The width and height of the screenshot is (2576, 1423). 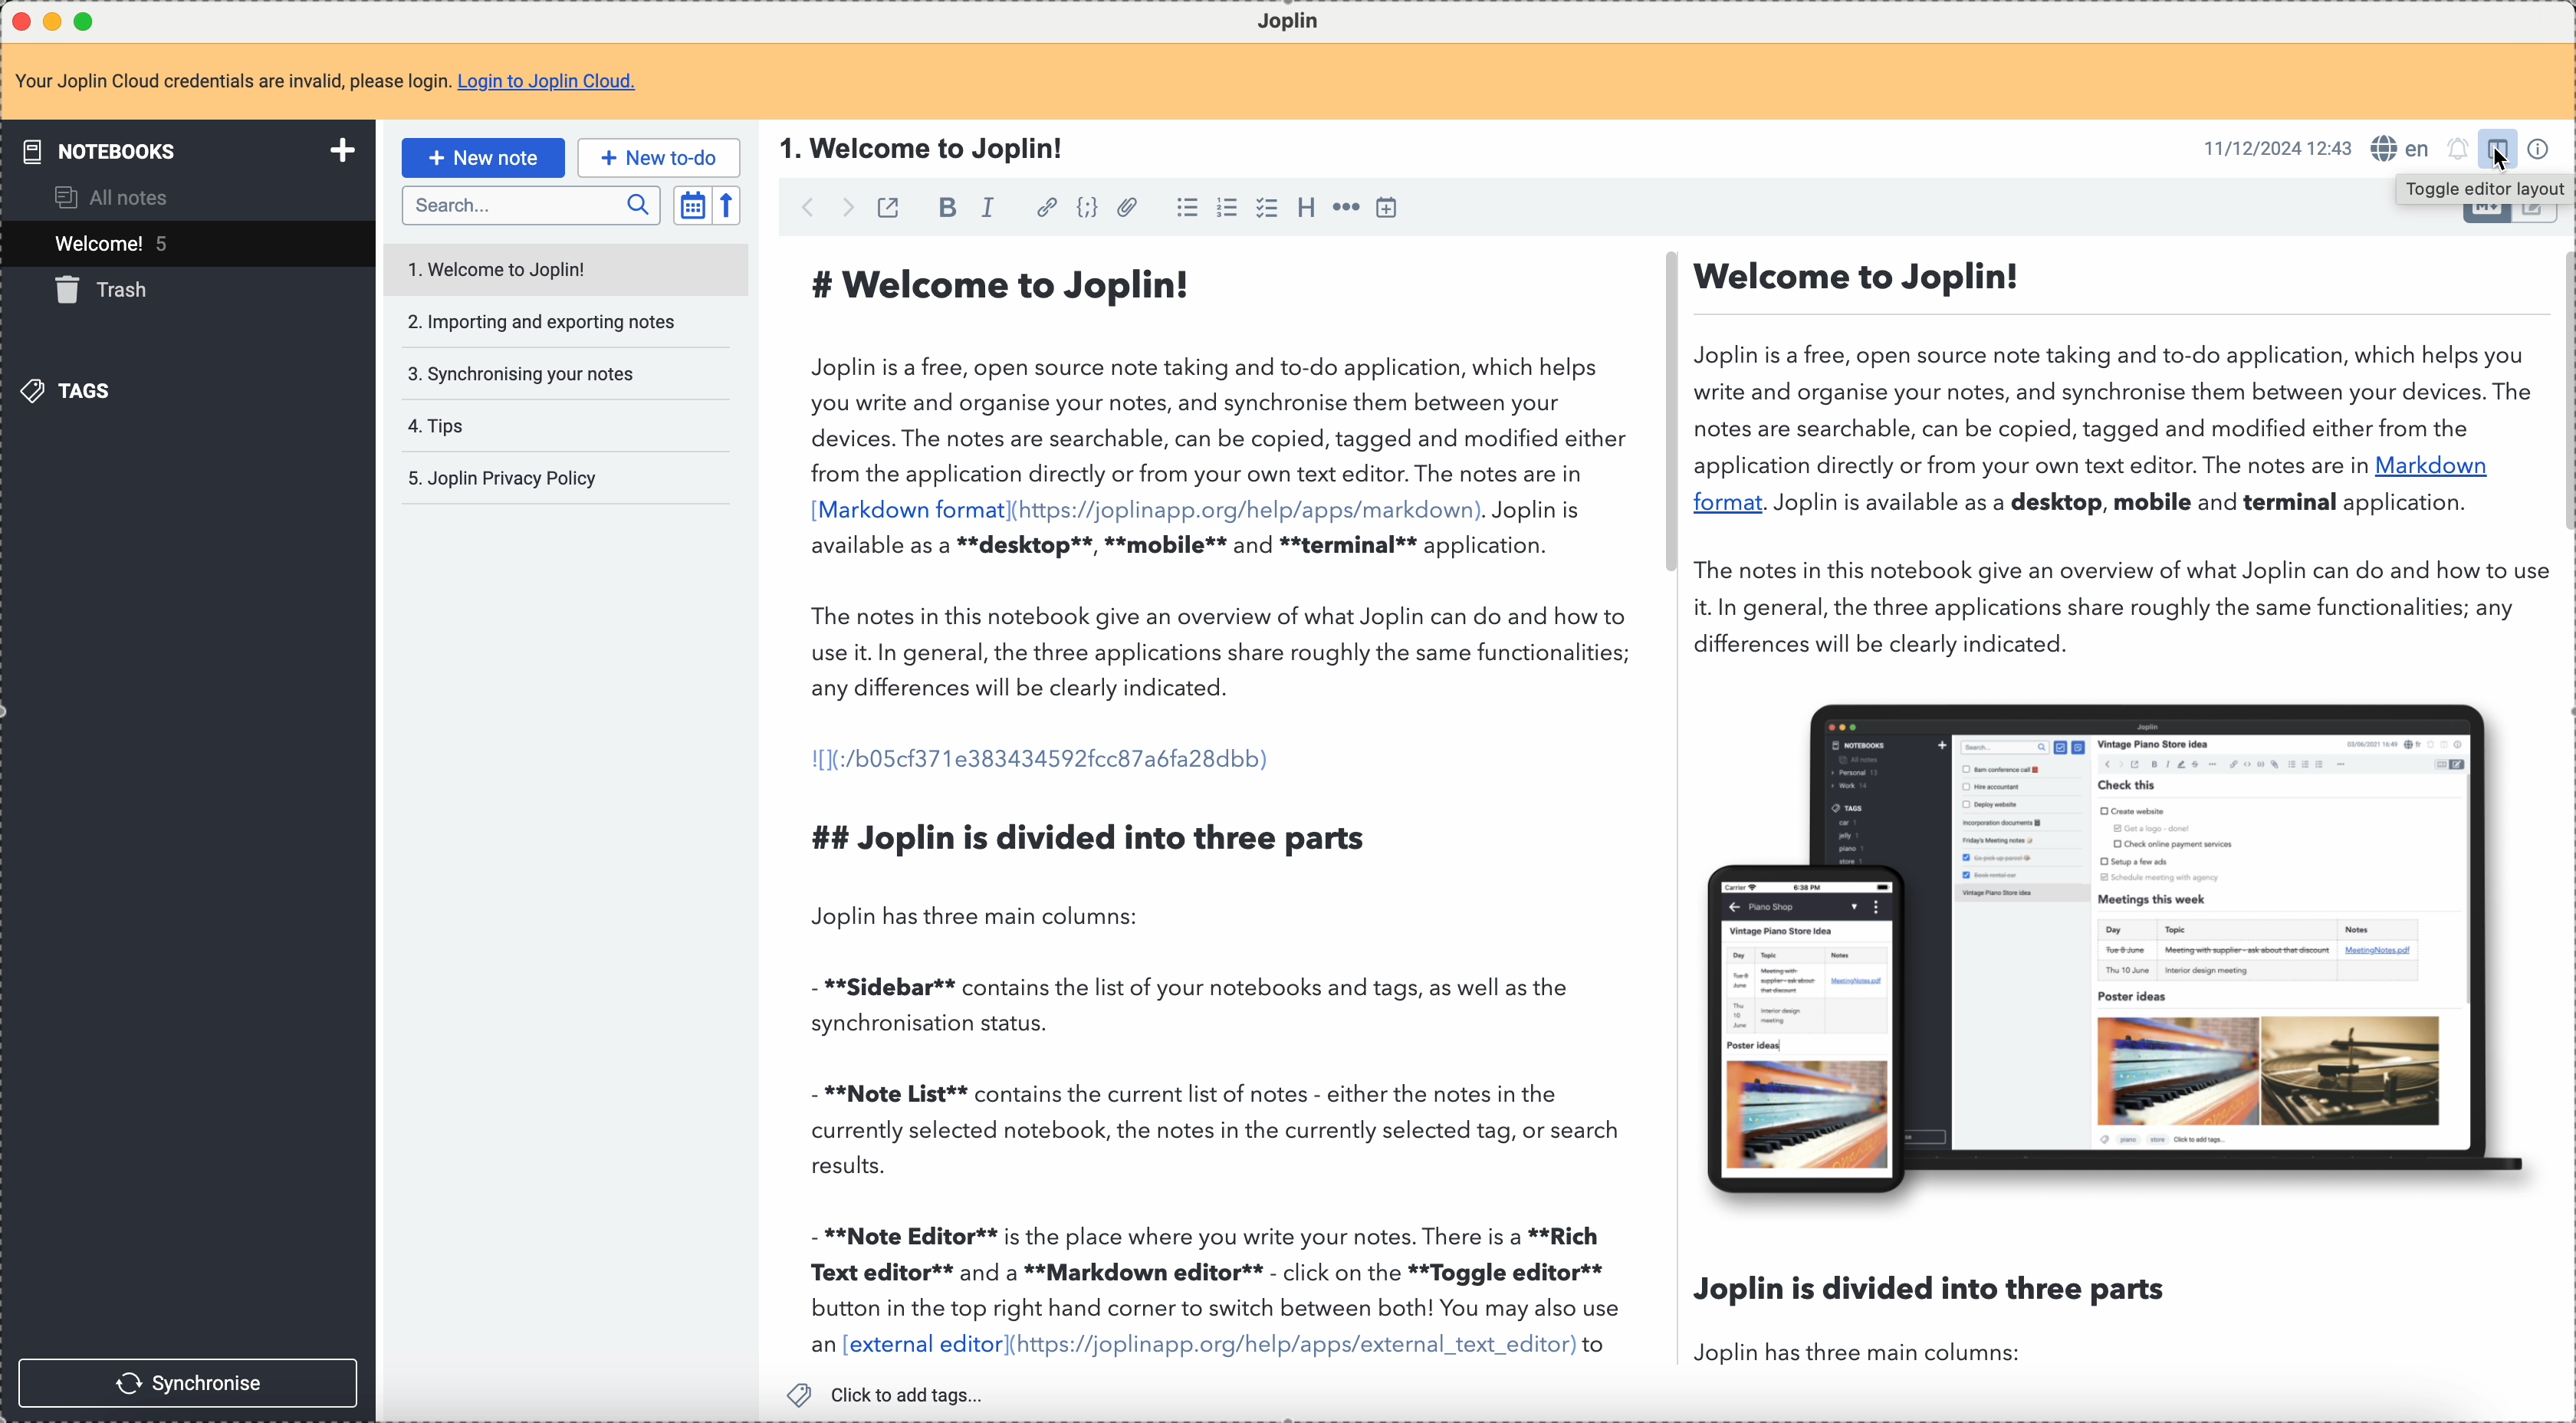 What do you see at coordinates (1227, 657) in the screenshot?
I see `The notes in this notebook give an overview of what Joplin can do and how to
use it. In general, the three applications share roughly the same functionalities;
any differences will be clearly indicated.` at bounding box center [1227, 657].